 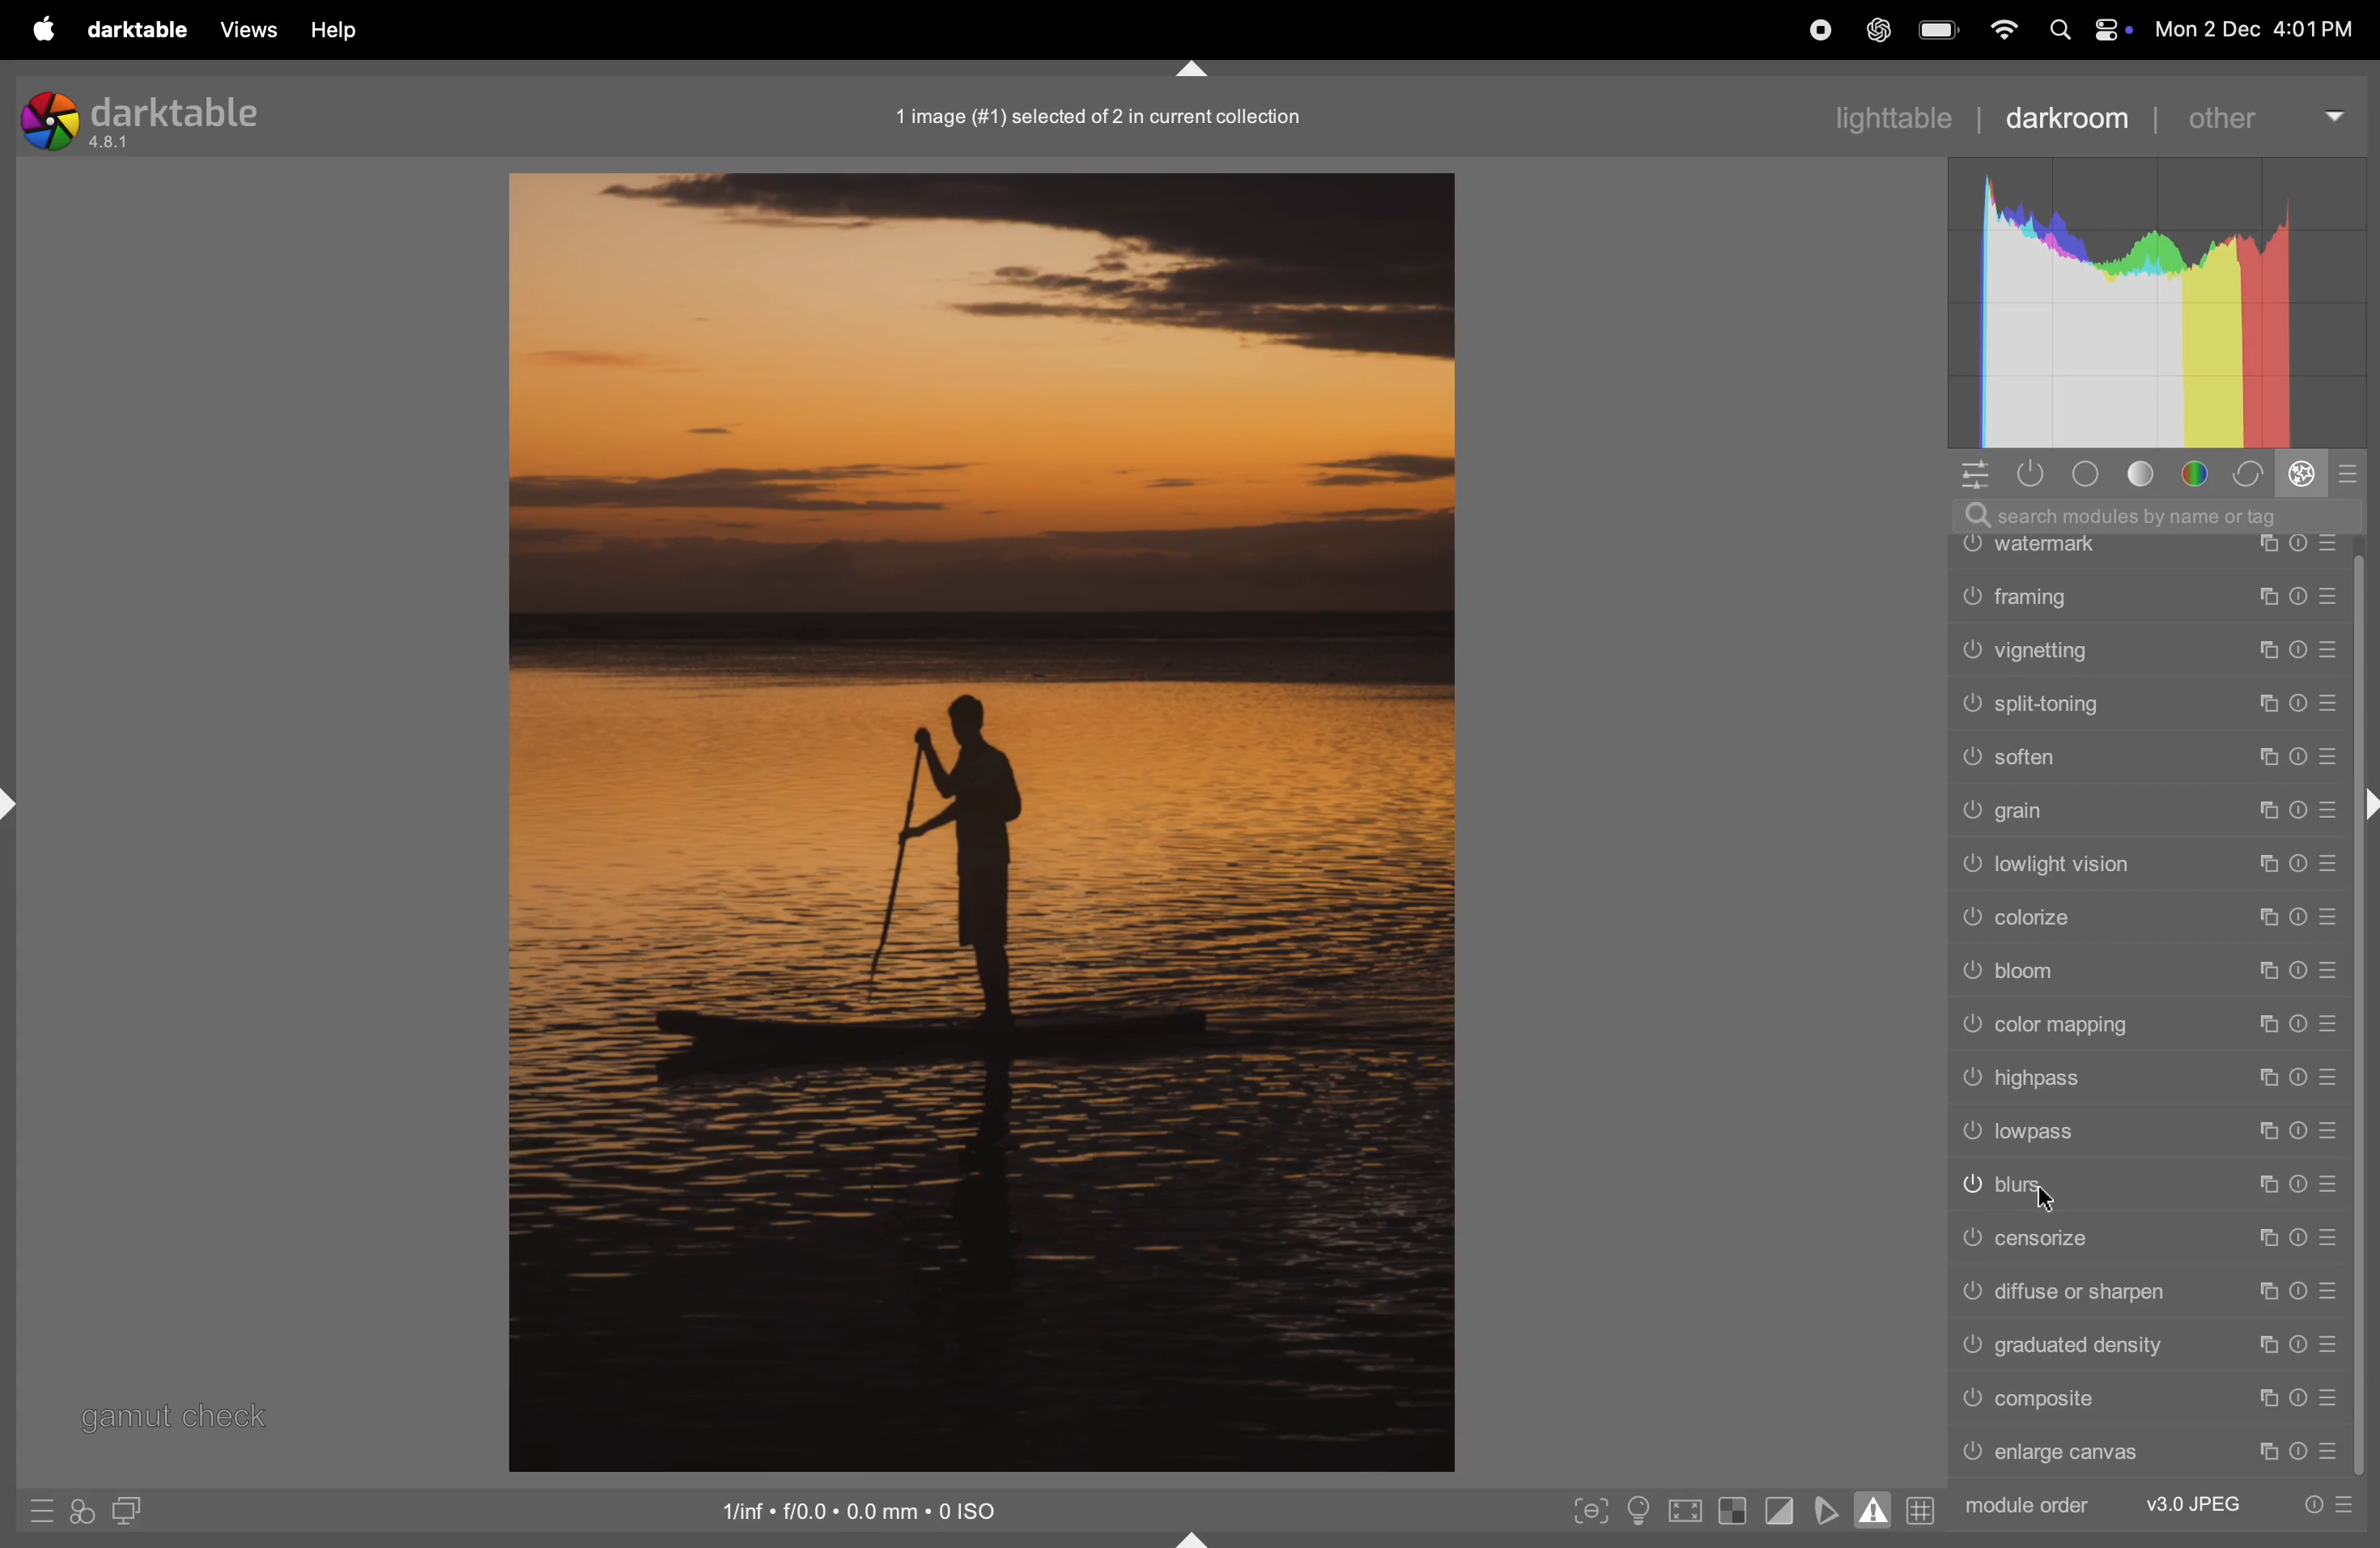 What do you see at coordinates (2029, 473) in the screenshot?
I see `show only active modules` at bounding box center [2029, 473].